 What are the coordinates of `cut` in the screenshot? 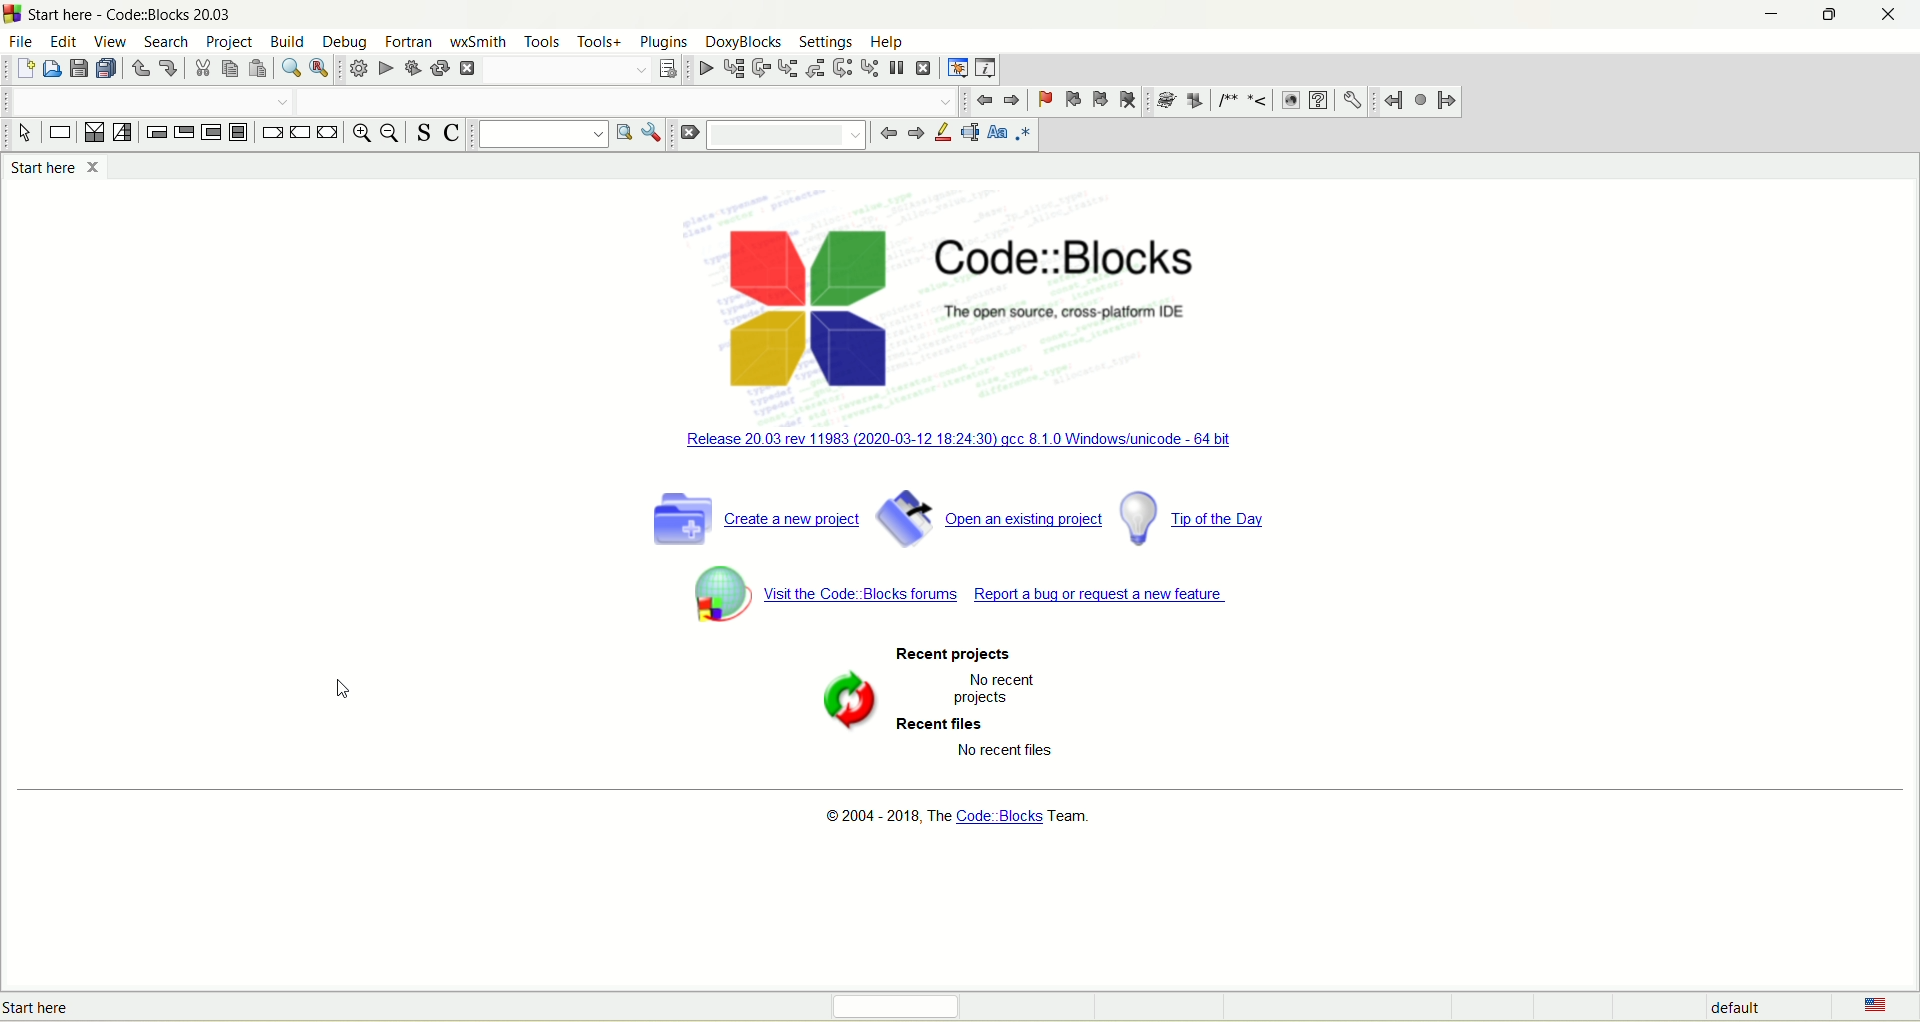 It's located at (204, 69).